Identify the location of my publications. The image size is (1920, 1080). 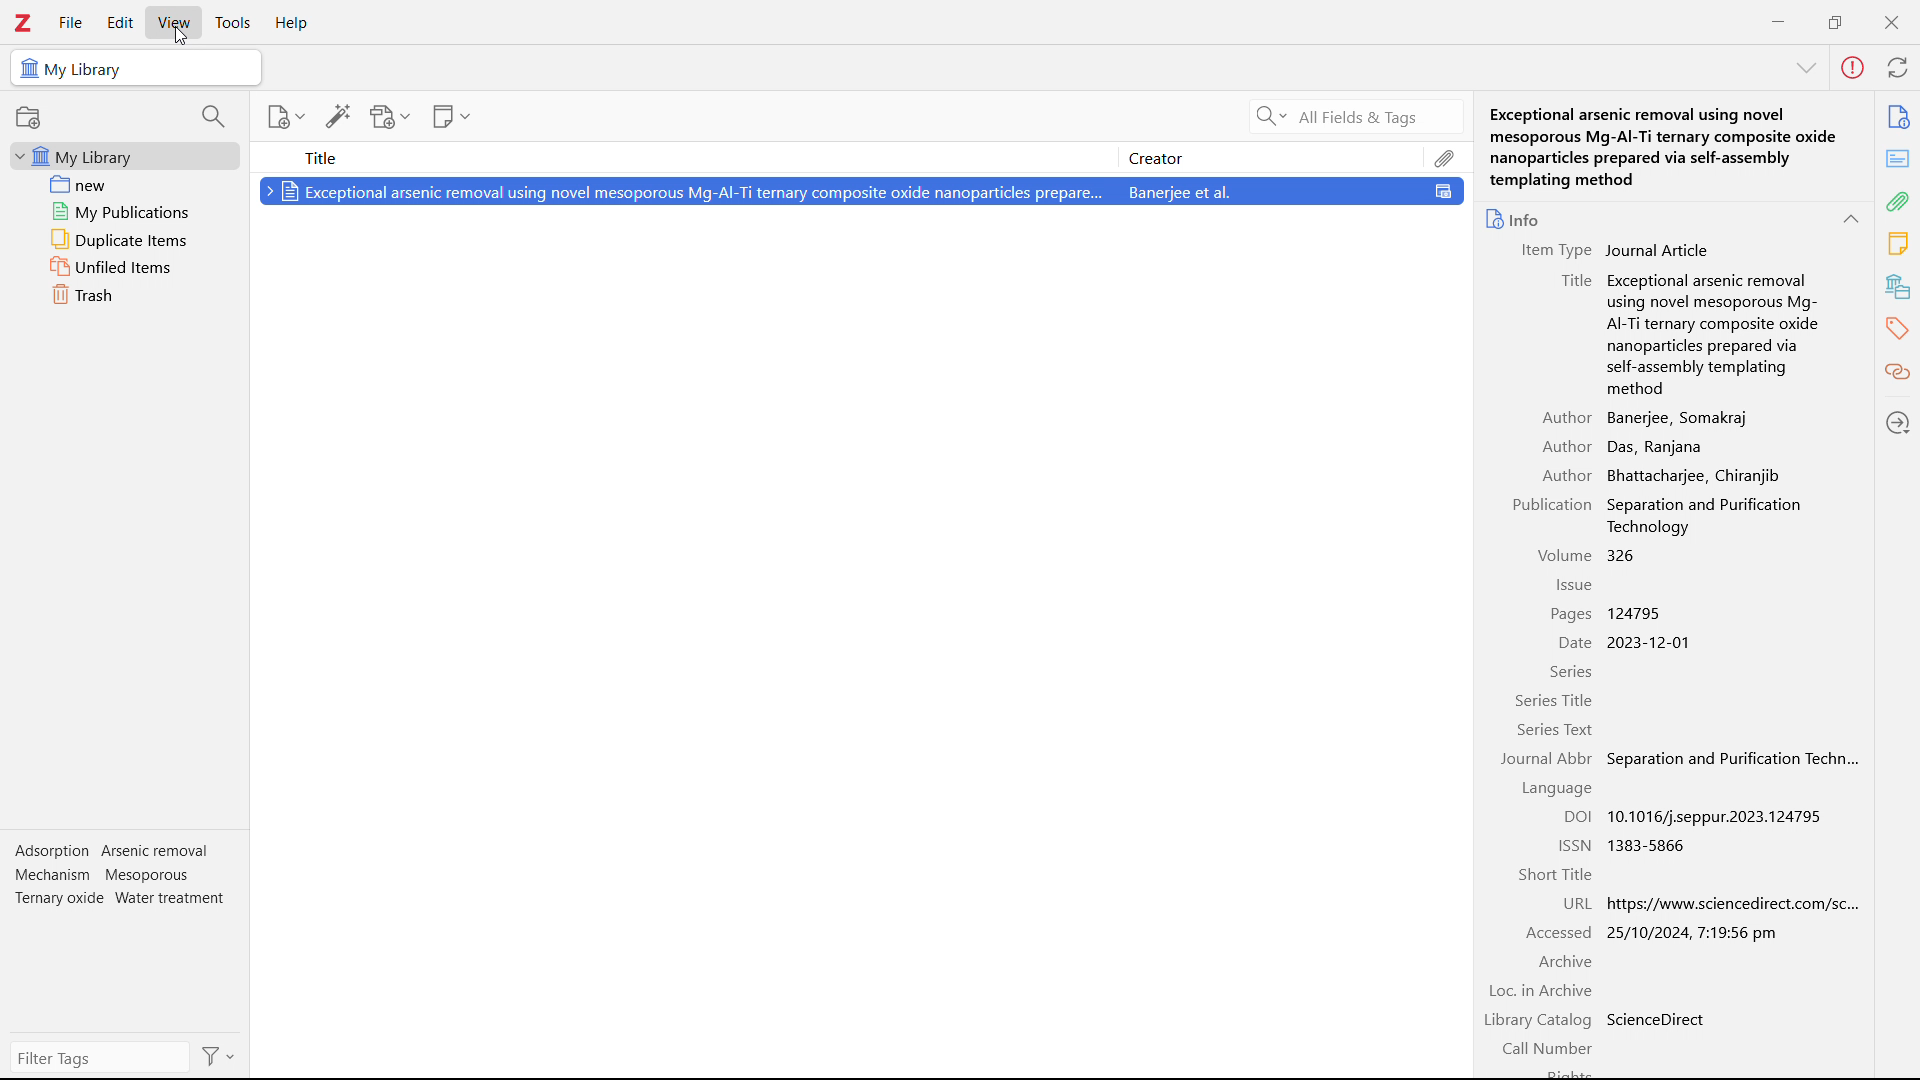
(124, 211).